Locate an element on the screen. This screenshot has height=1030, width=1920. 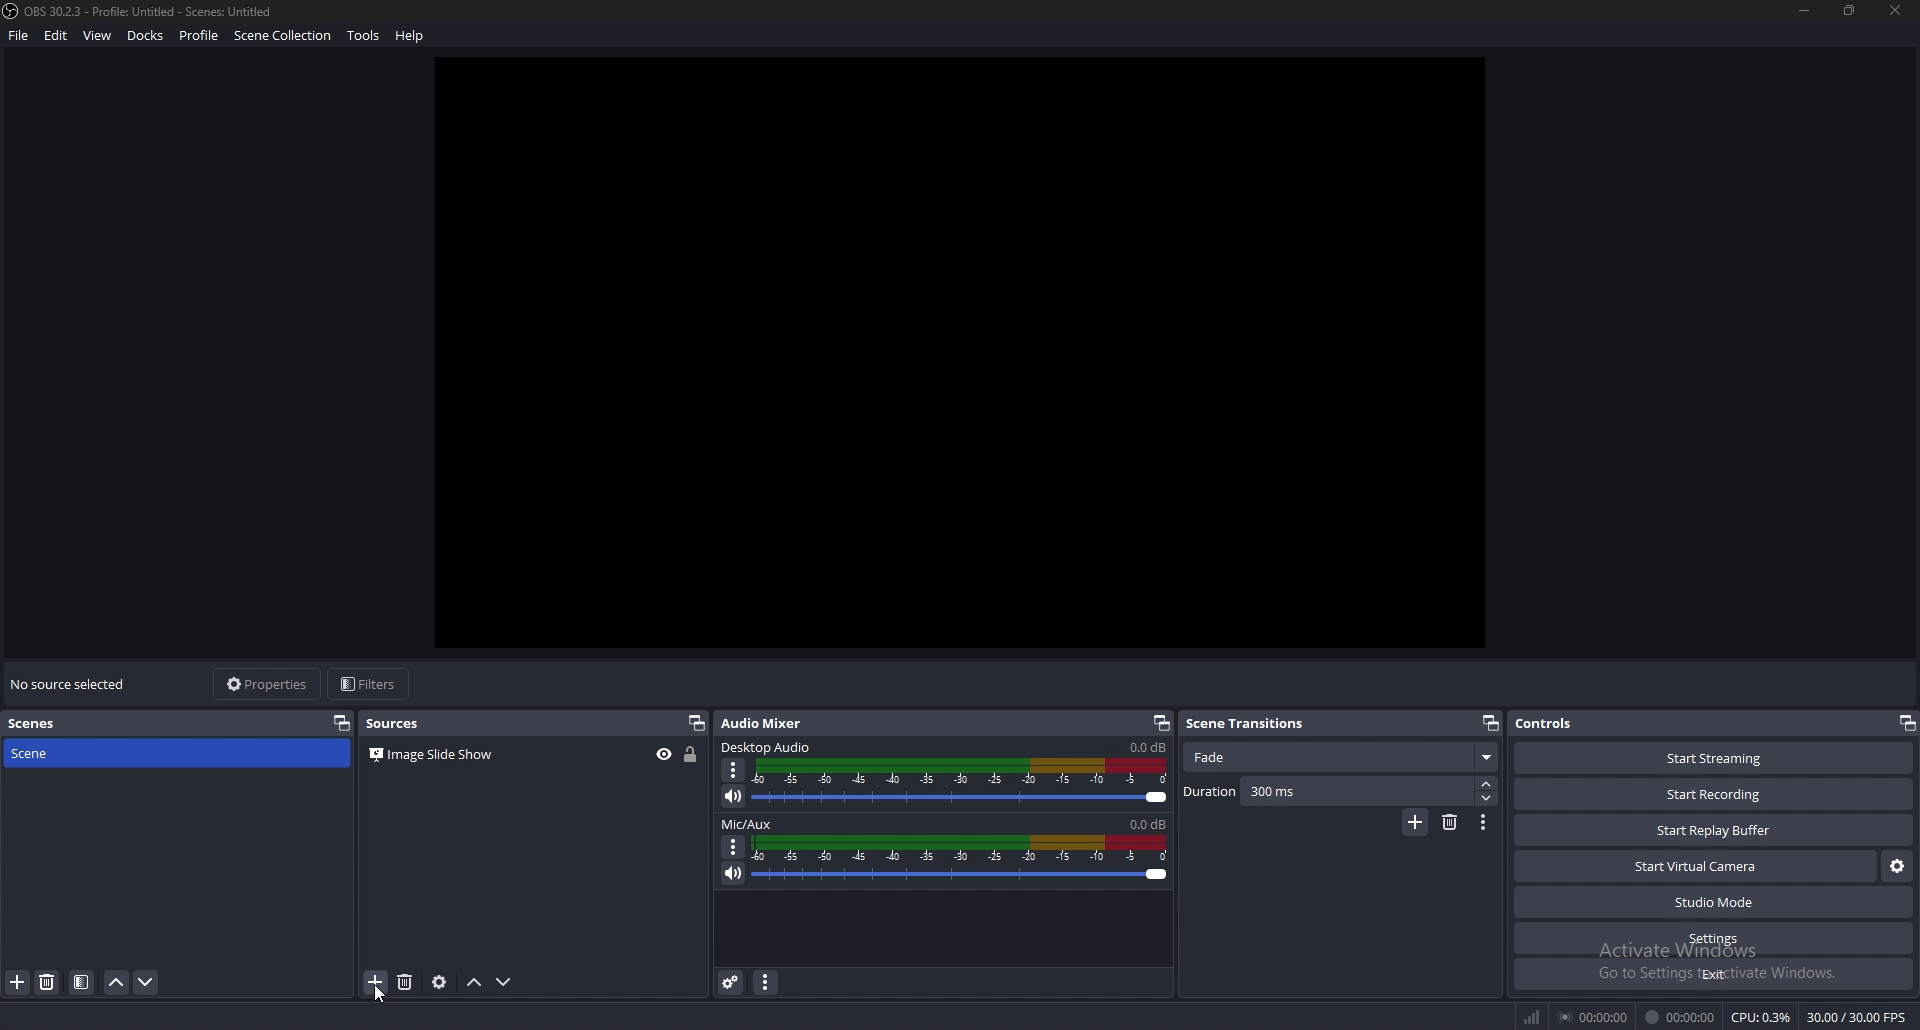
help is located at coordinates (412, 36).